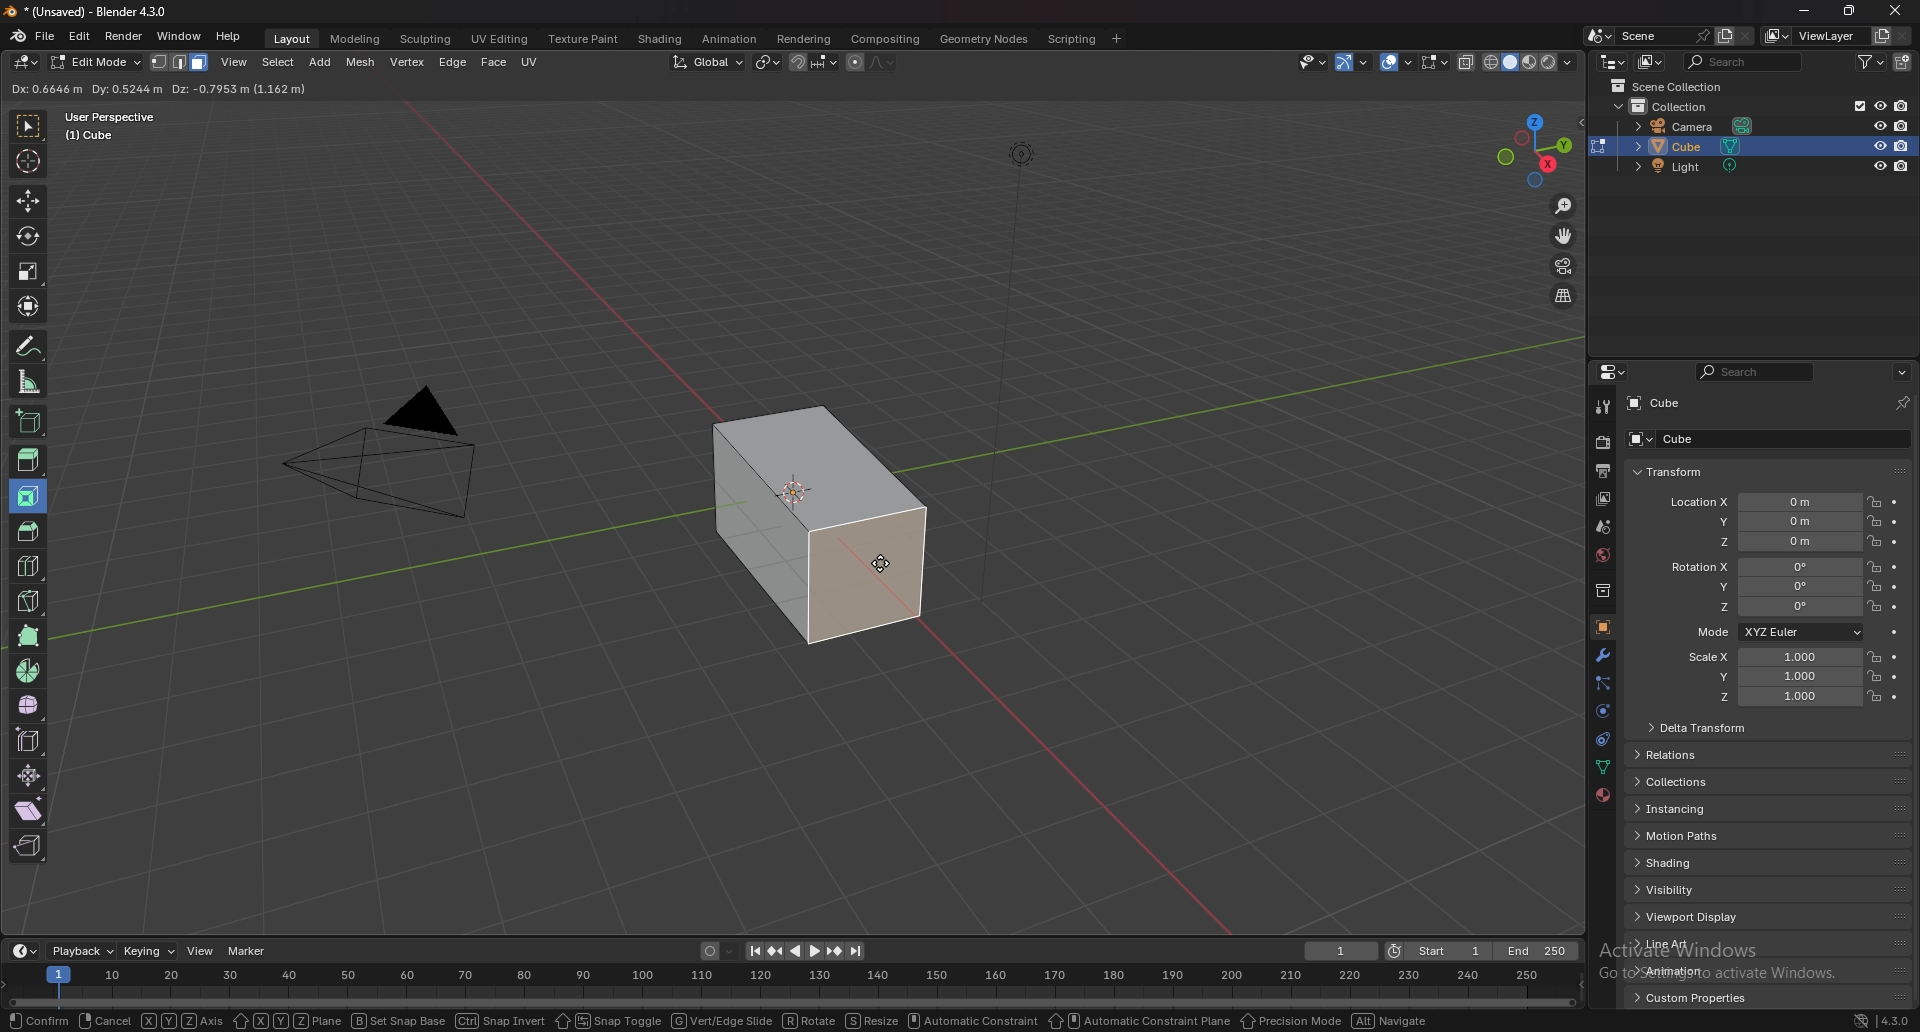 The height and width of the screenshot is (1032, 1920). Describe the element at coordinates (1873, 676) in the screenshot. I see `lock` at that location.